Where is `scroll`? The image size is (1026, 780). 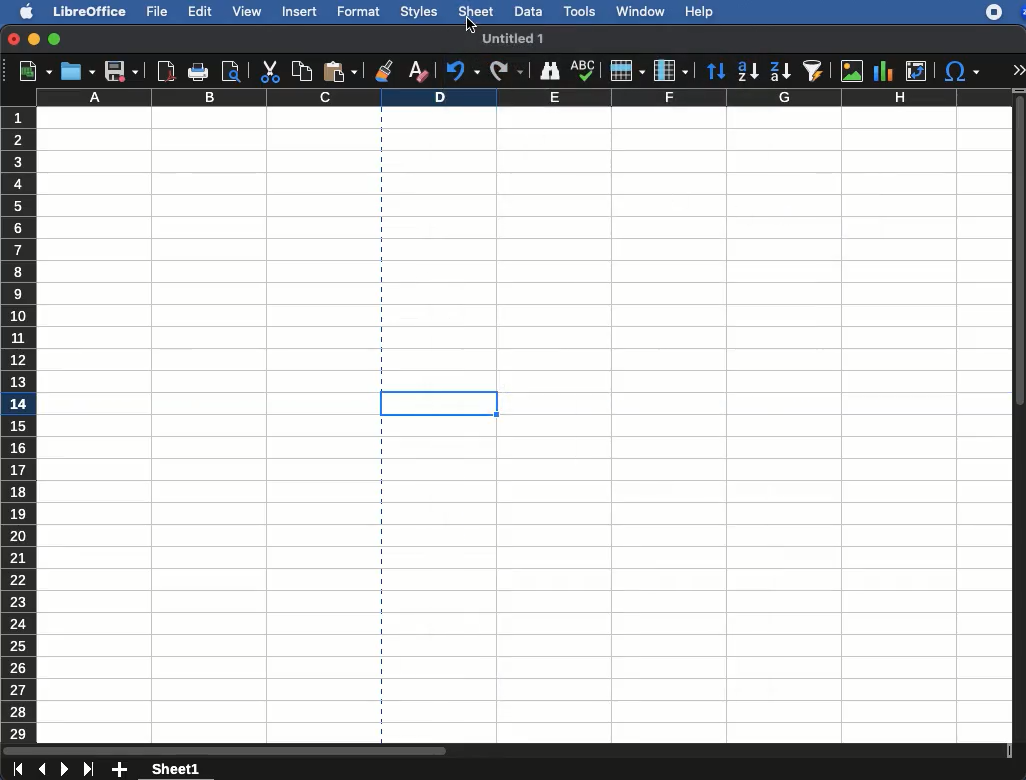
scroll is located at coordinates (507, 750).